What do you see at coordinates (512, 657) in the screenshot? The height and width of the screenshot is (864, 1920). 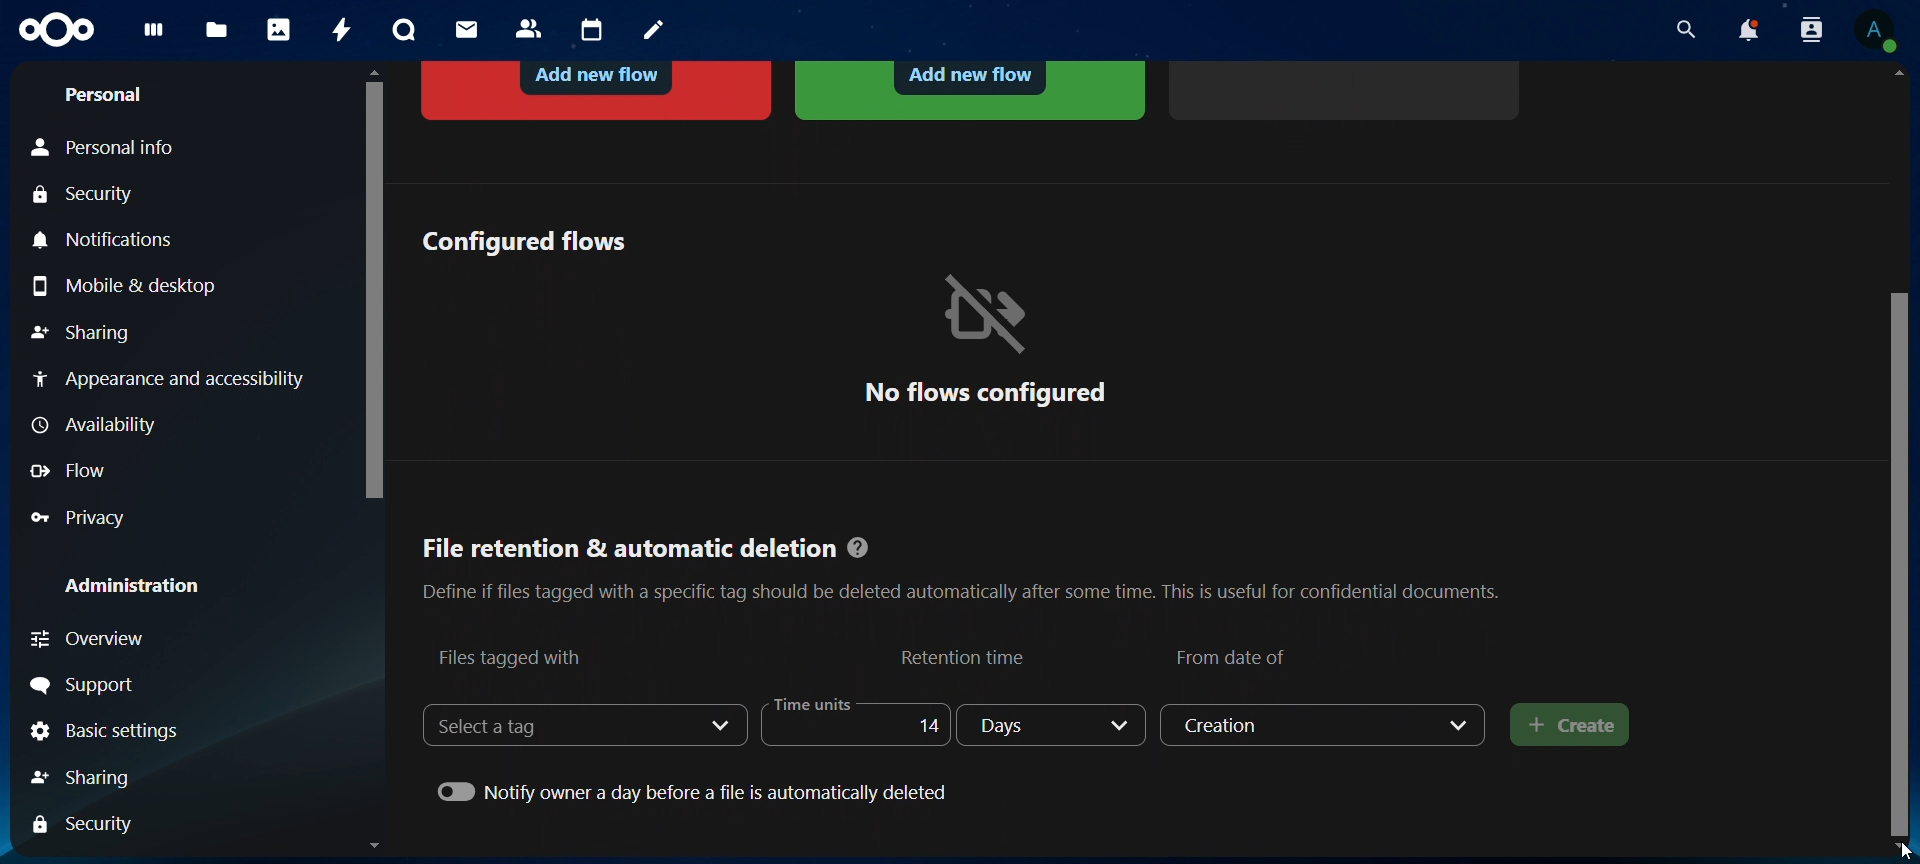 I see `files tagged with` at bounding box center [512, 657].